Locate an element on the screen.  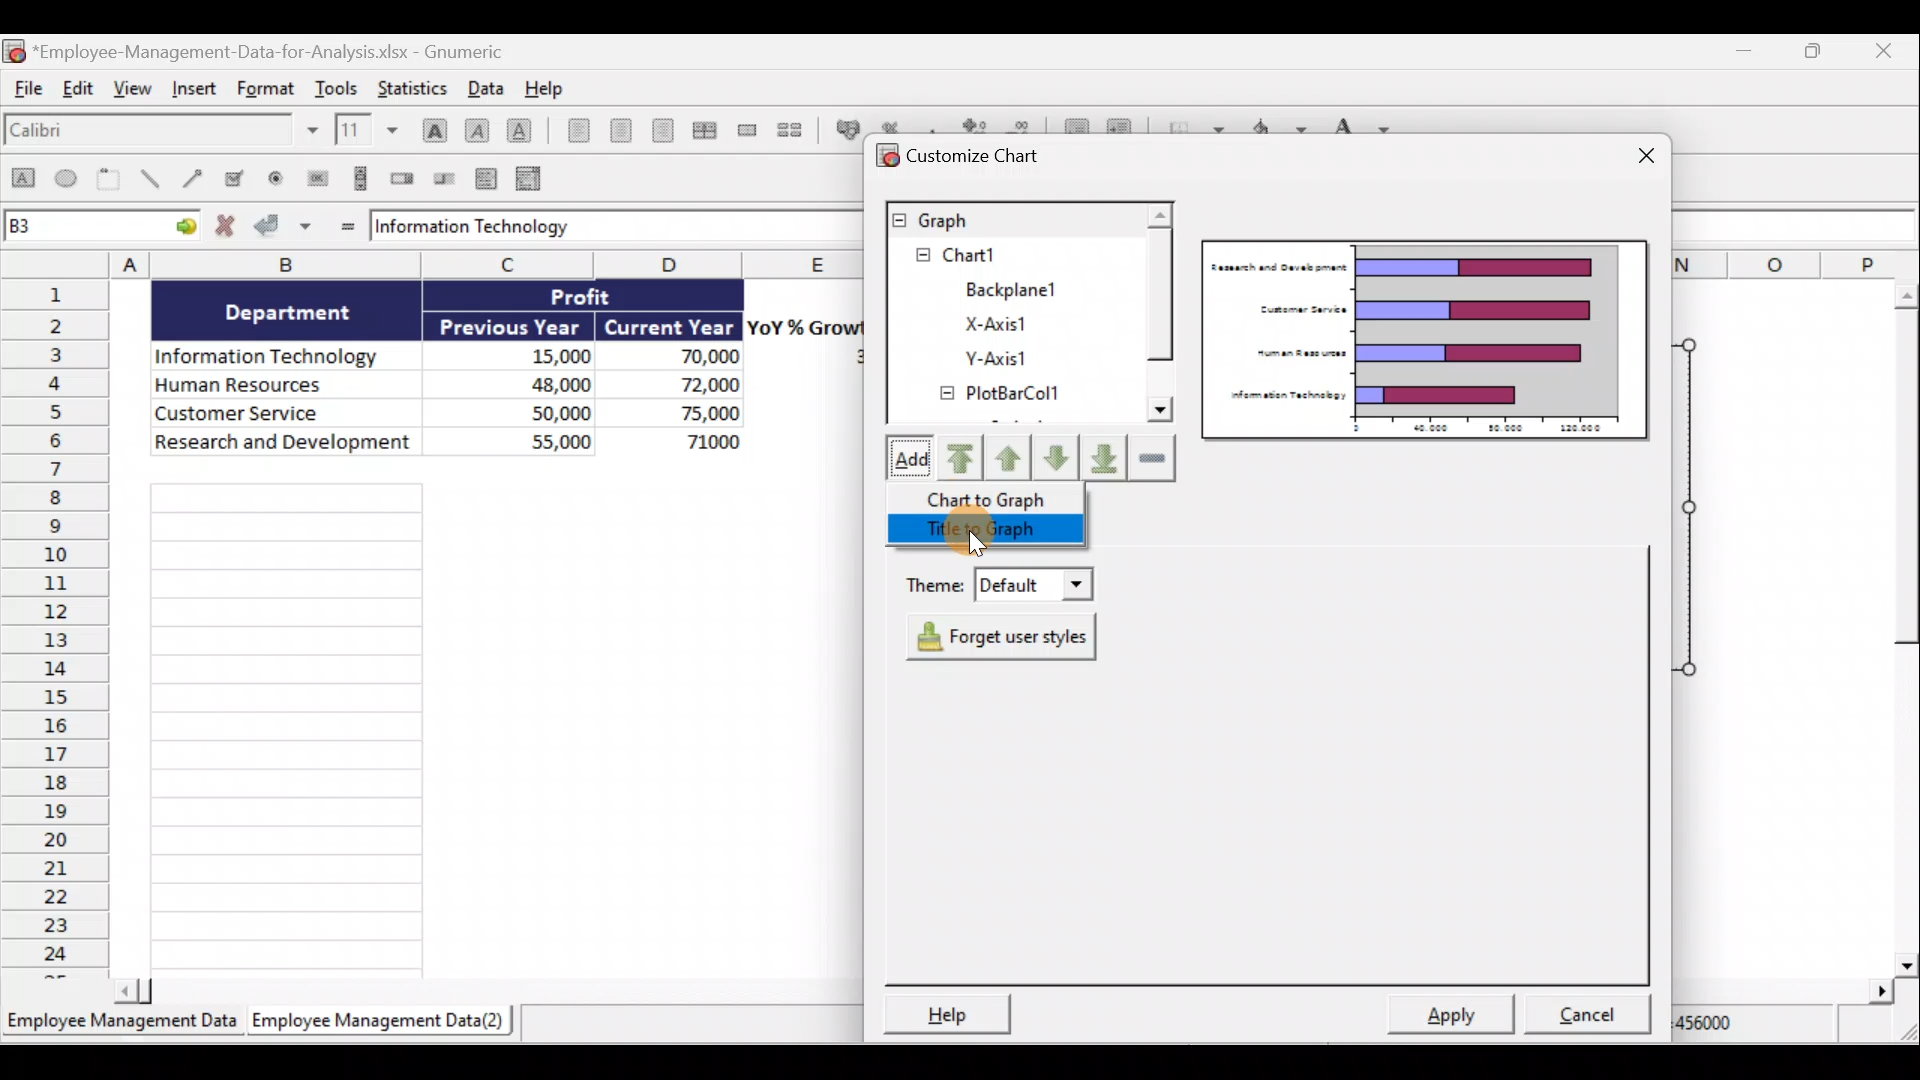
YoY % Growth is located at coordinates (806, 326).